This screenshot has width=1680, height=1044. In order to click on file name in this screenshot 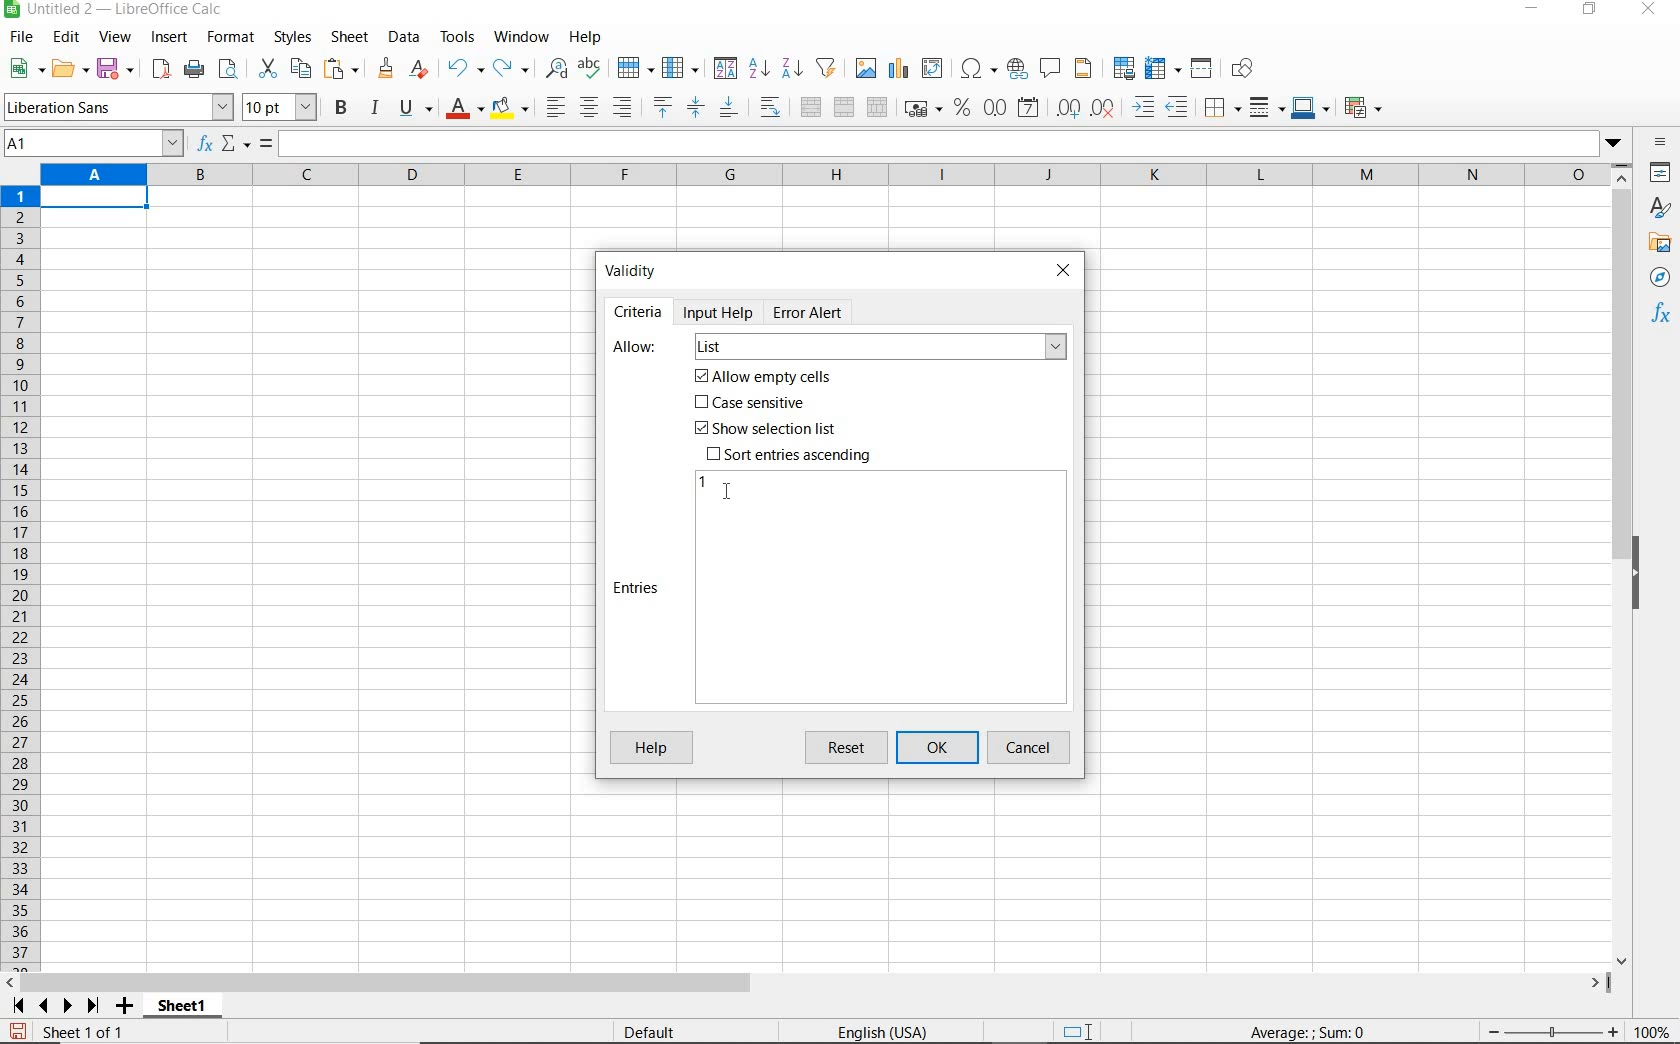, I will do `click(114, 11)`.